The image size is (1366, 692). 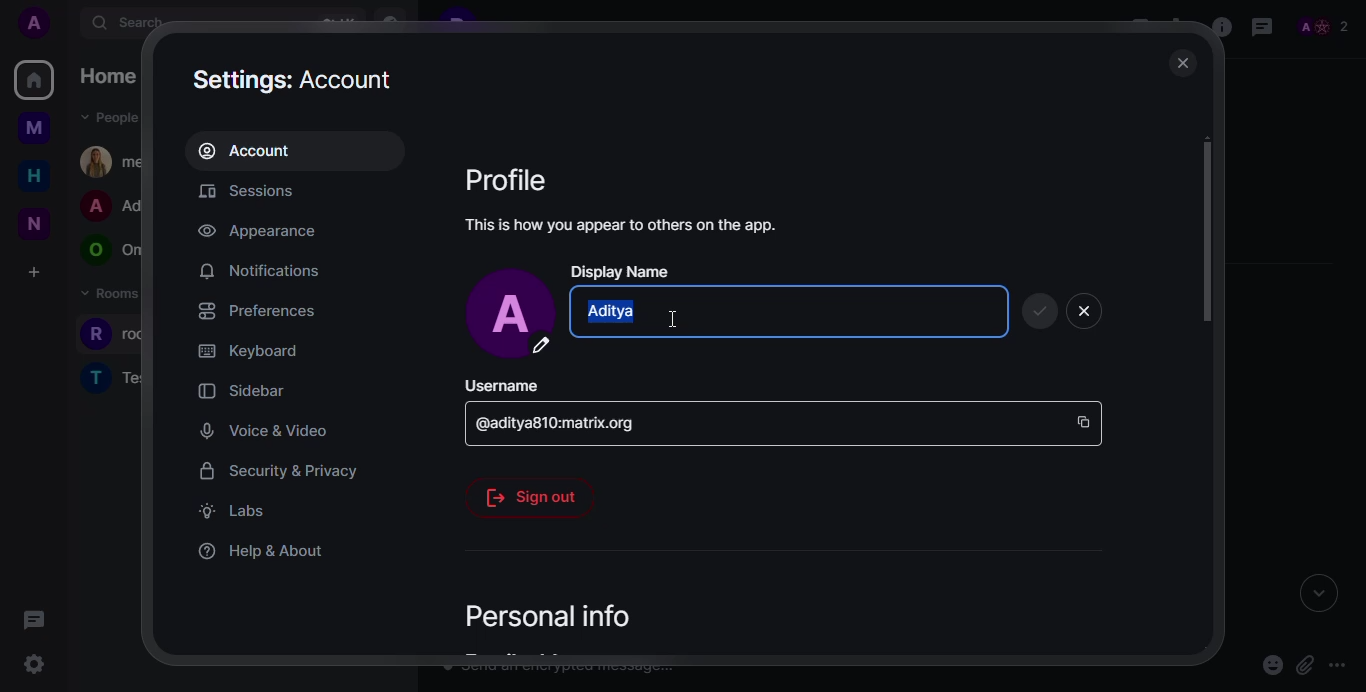 What do you see at coordinates (36, 668) in the screenshot?
I see `quick settings` at bounding box center [36, 668].